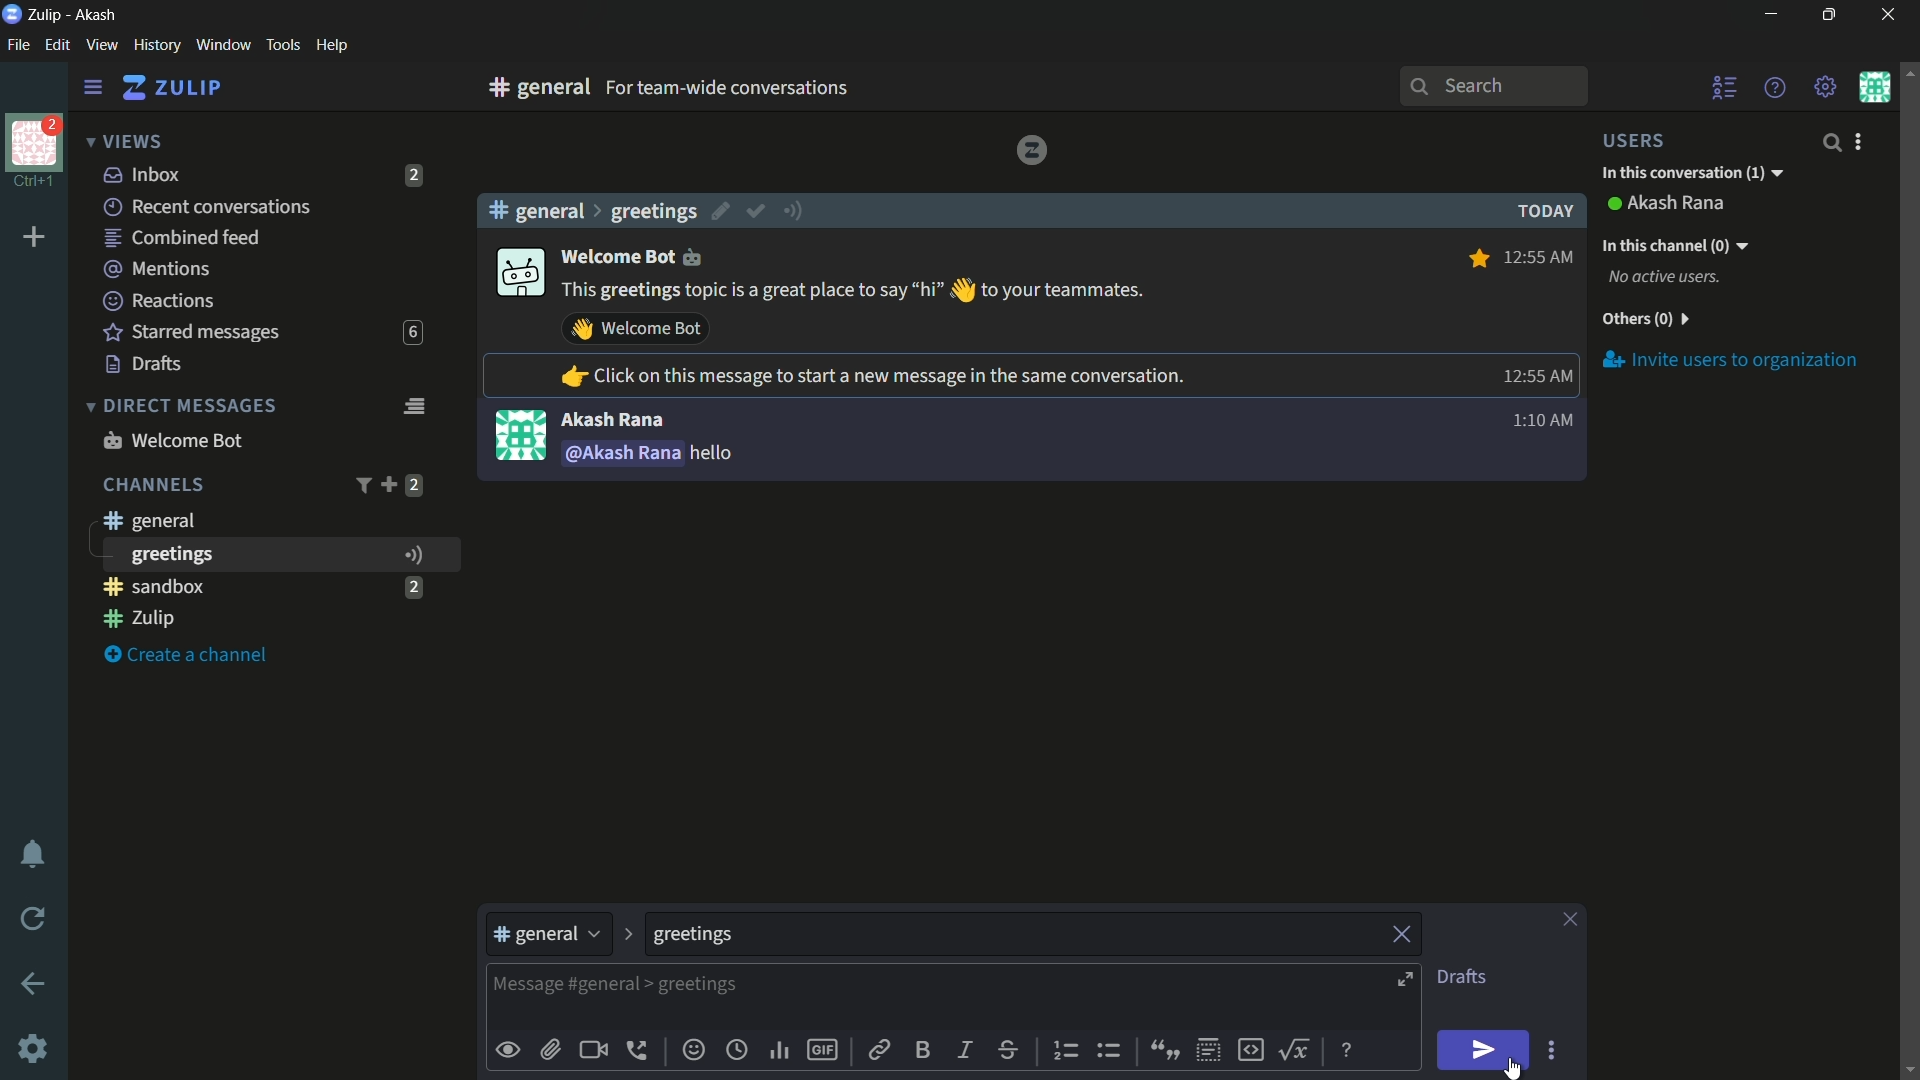 The image size is (1920, 1080). What do you see at coordinates (34, 918) in the screenshot?
I see `reload` at bounding box center [34, 918].